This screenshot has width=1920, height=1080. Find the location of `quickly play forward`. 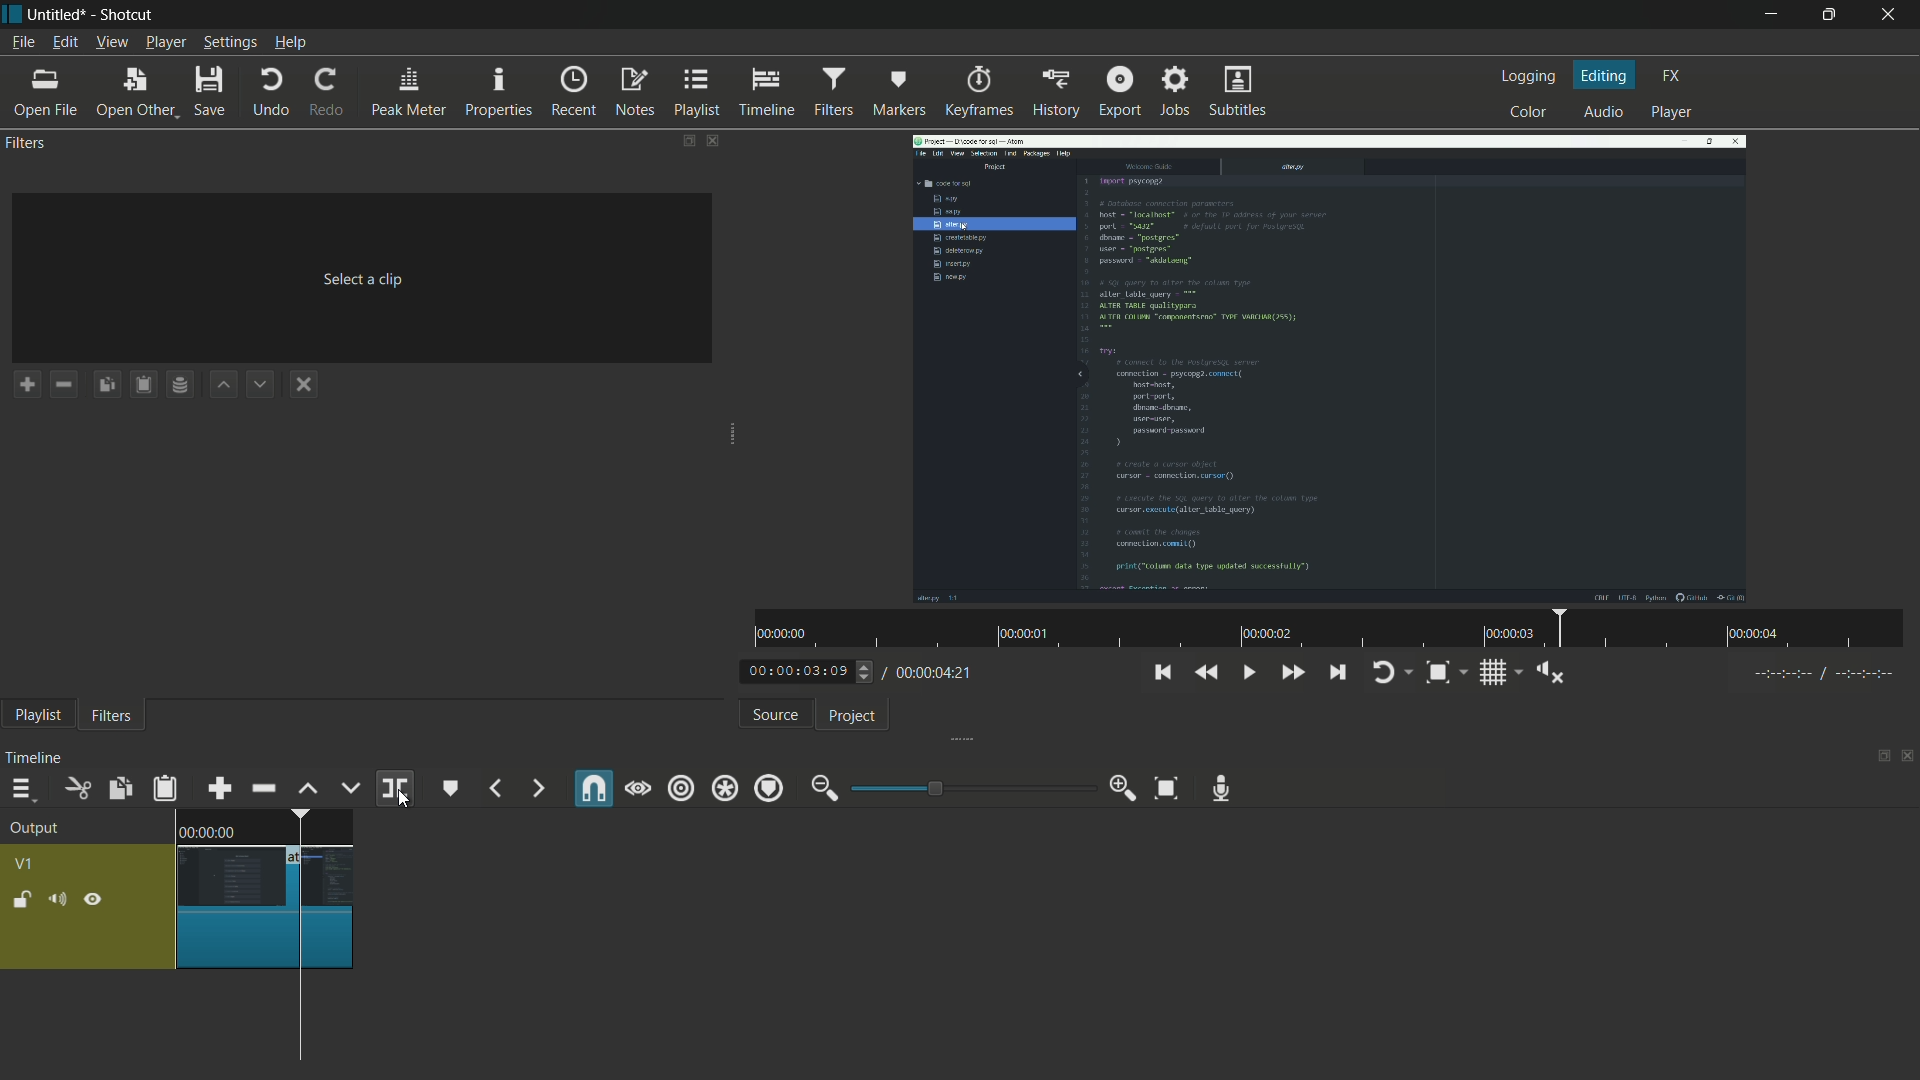

quickly play forward is located at coordinates (1291, 673).